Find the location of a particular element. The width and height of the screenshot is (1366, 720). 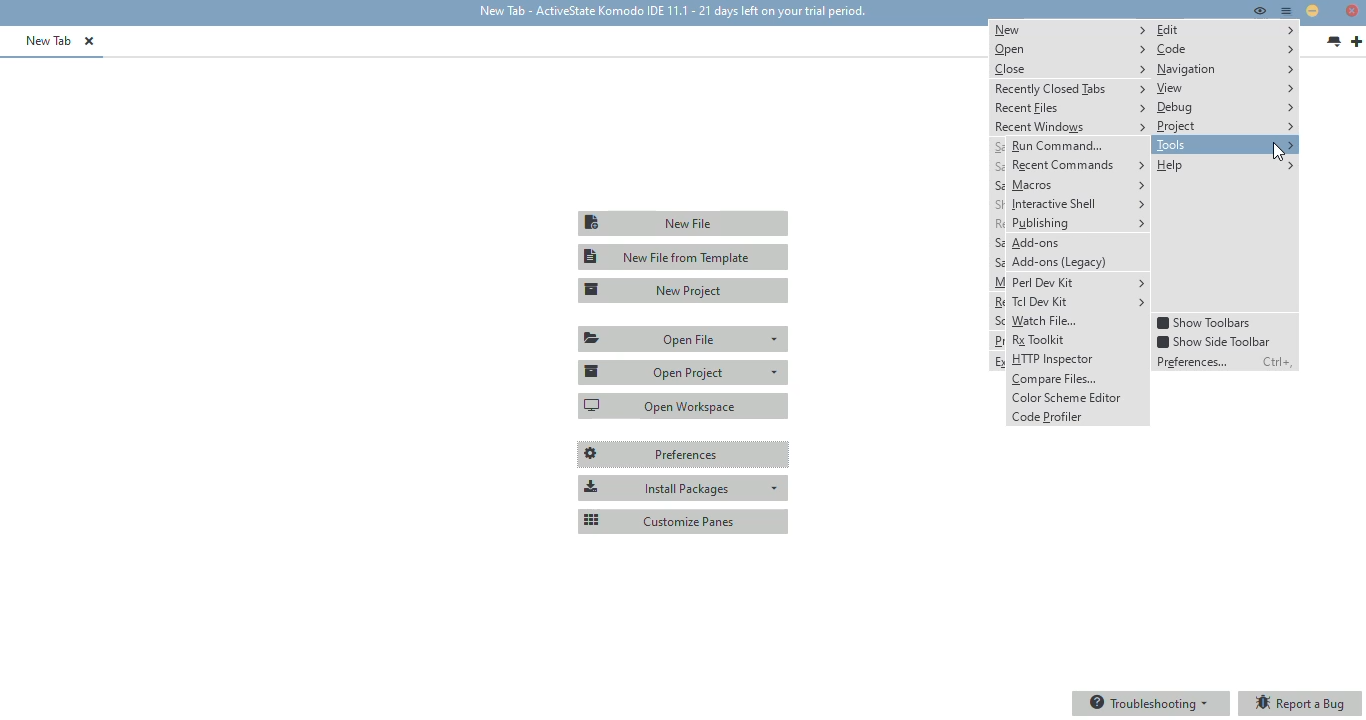

show side toolbar is located at coordinates (1213, 341).